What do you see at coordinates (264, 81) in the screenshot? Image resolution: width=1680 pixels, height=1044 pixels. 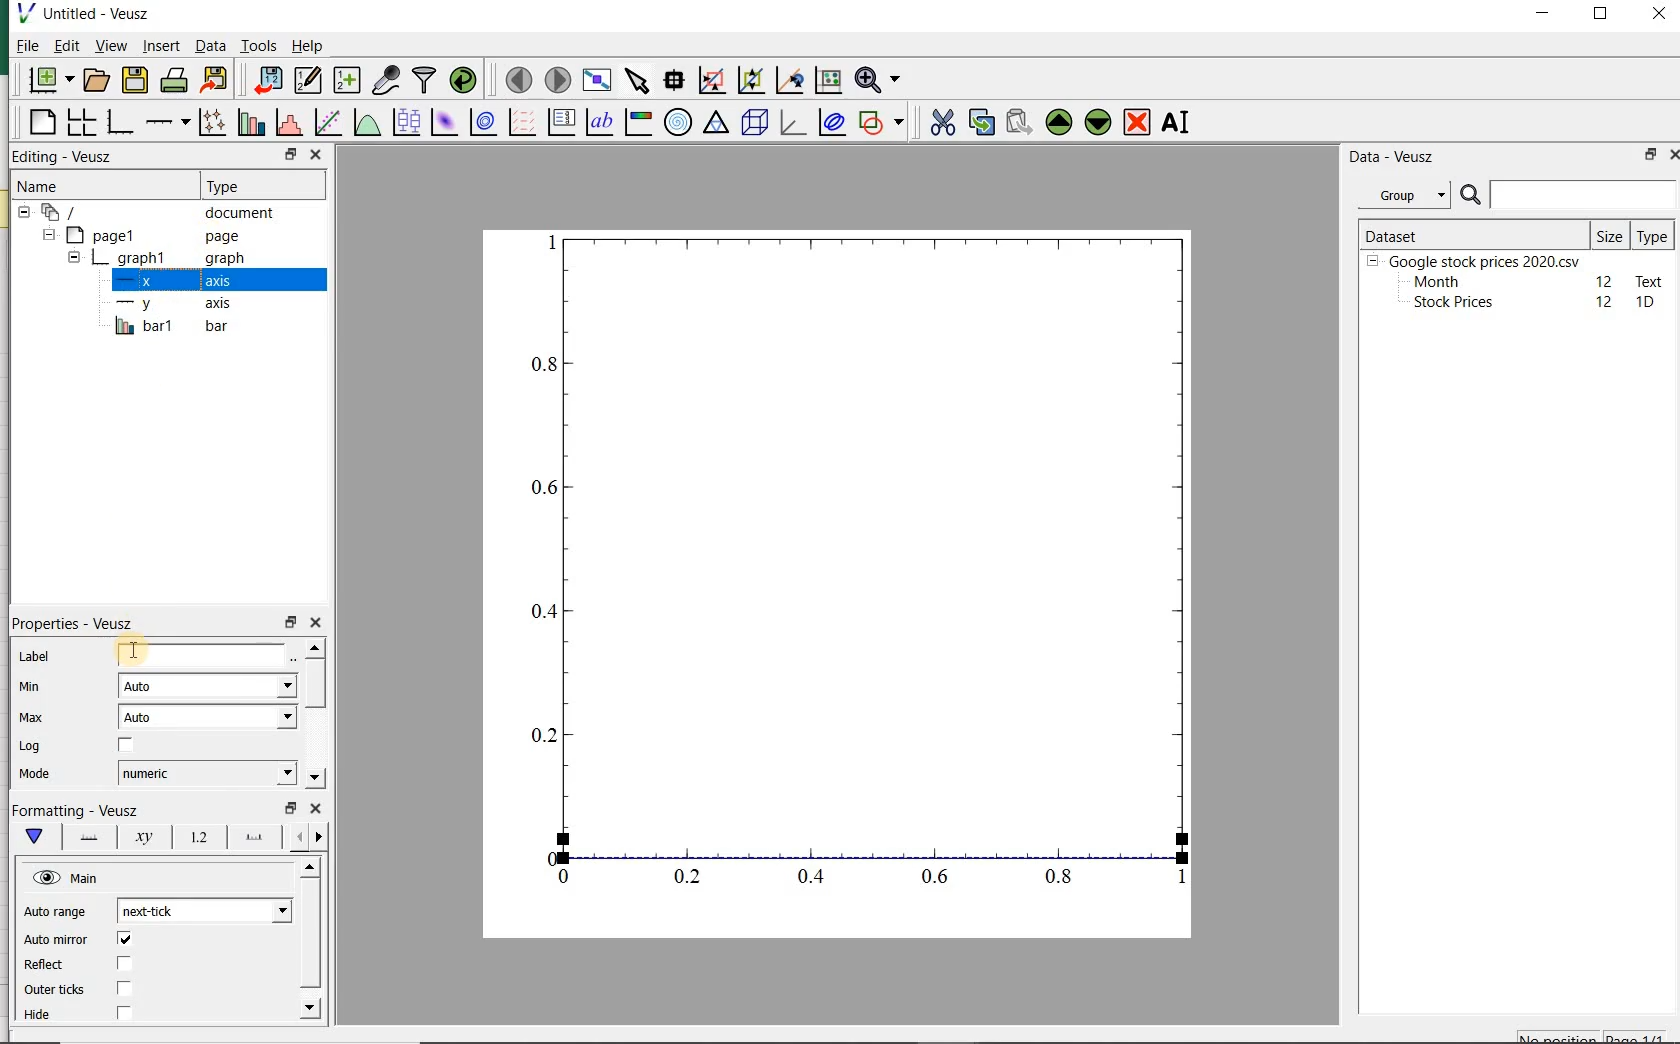 I see `import data into Veusz` at bounding box center [264, 81].